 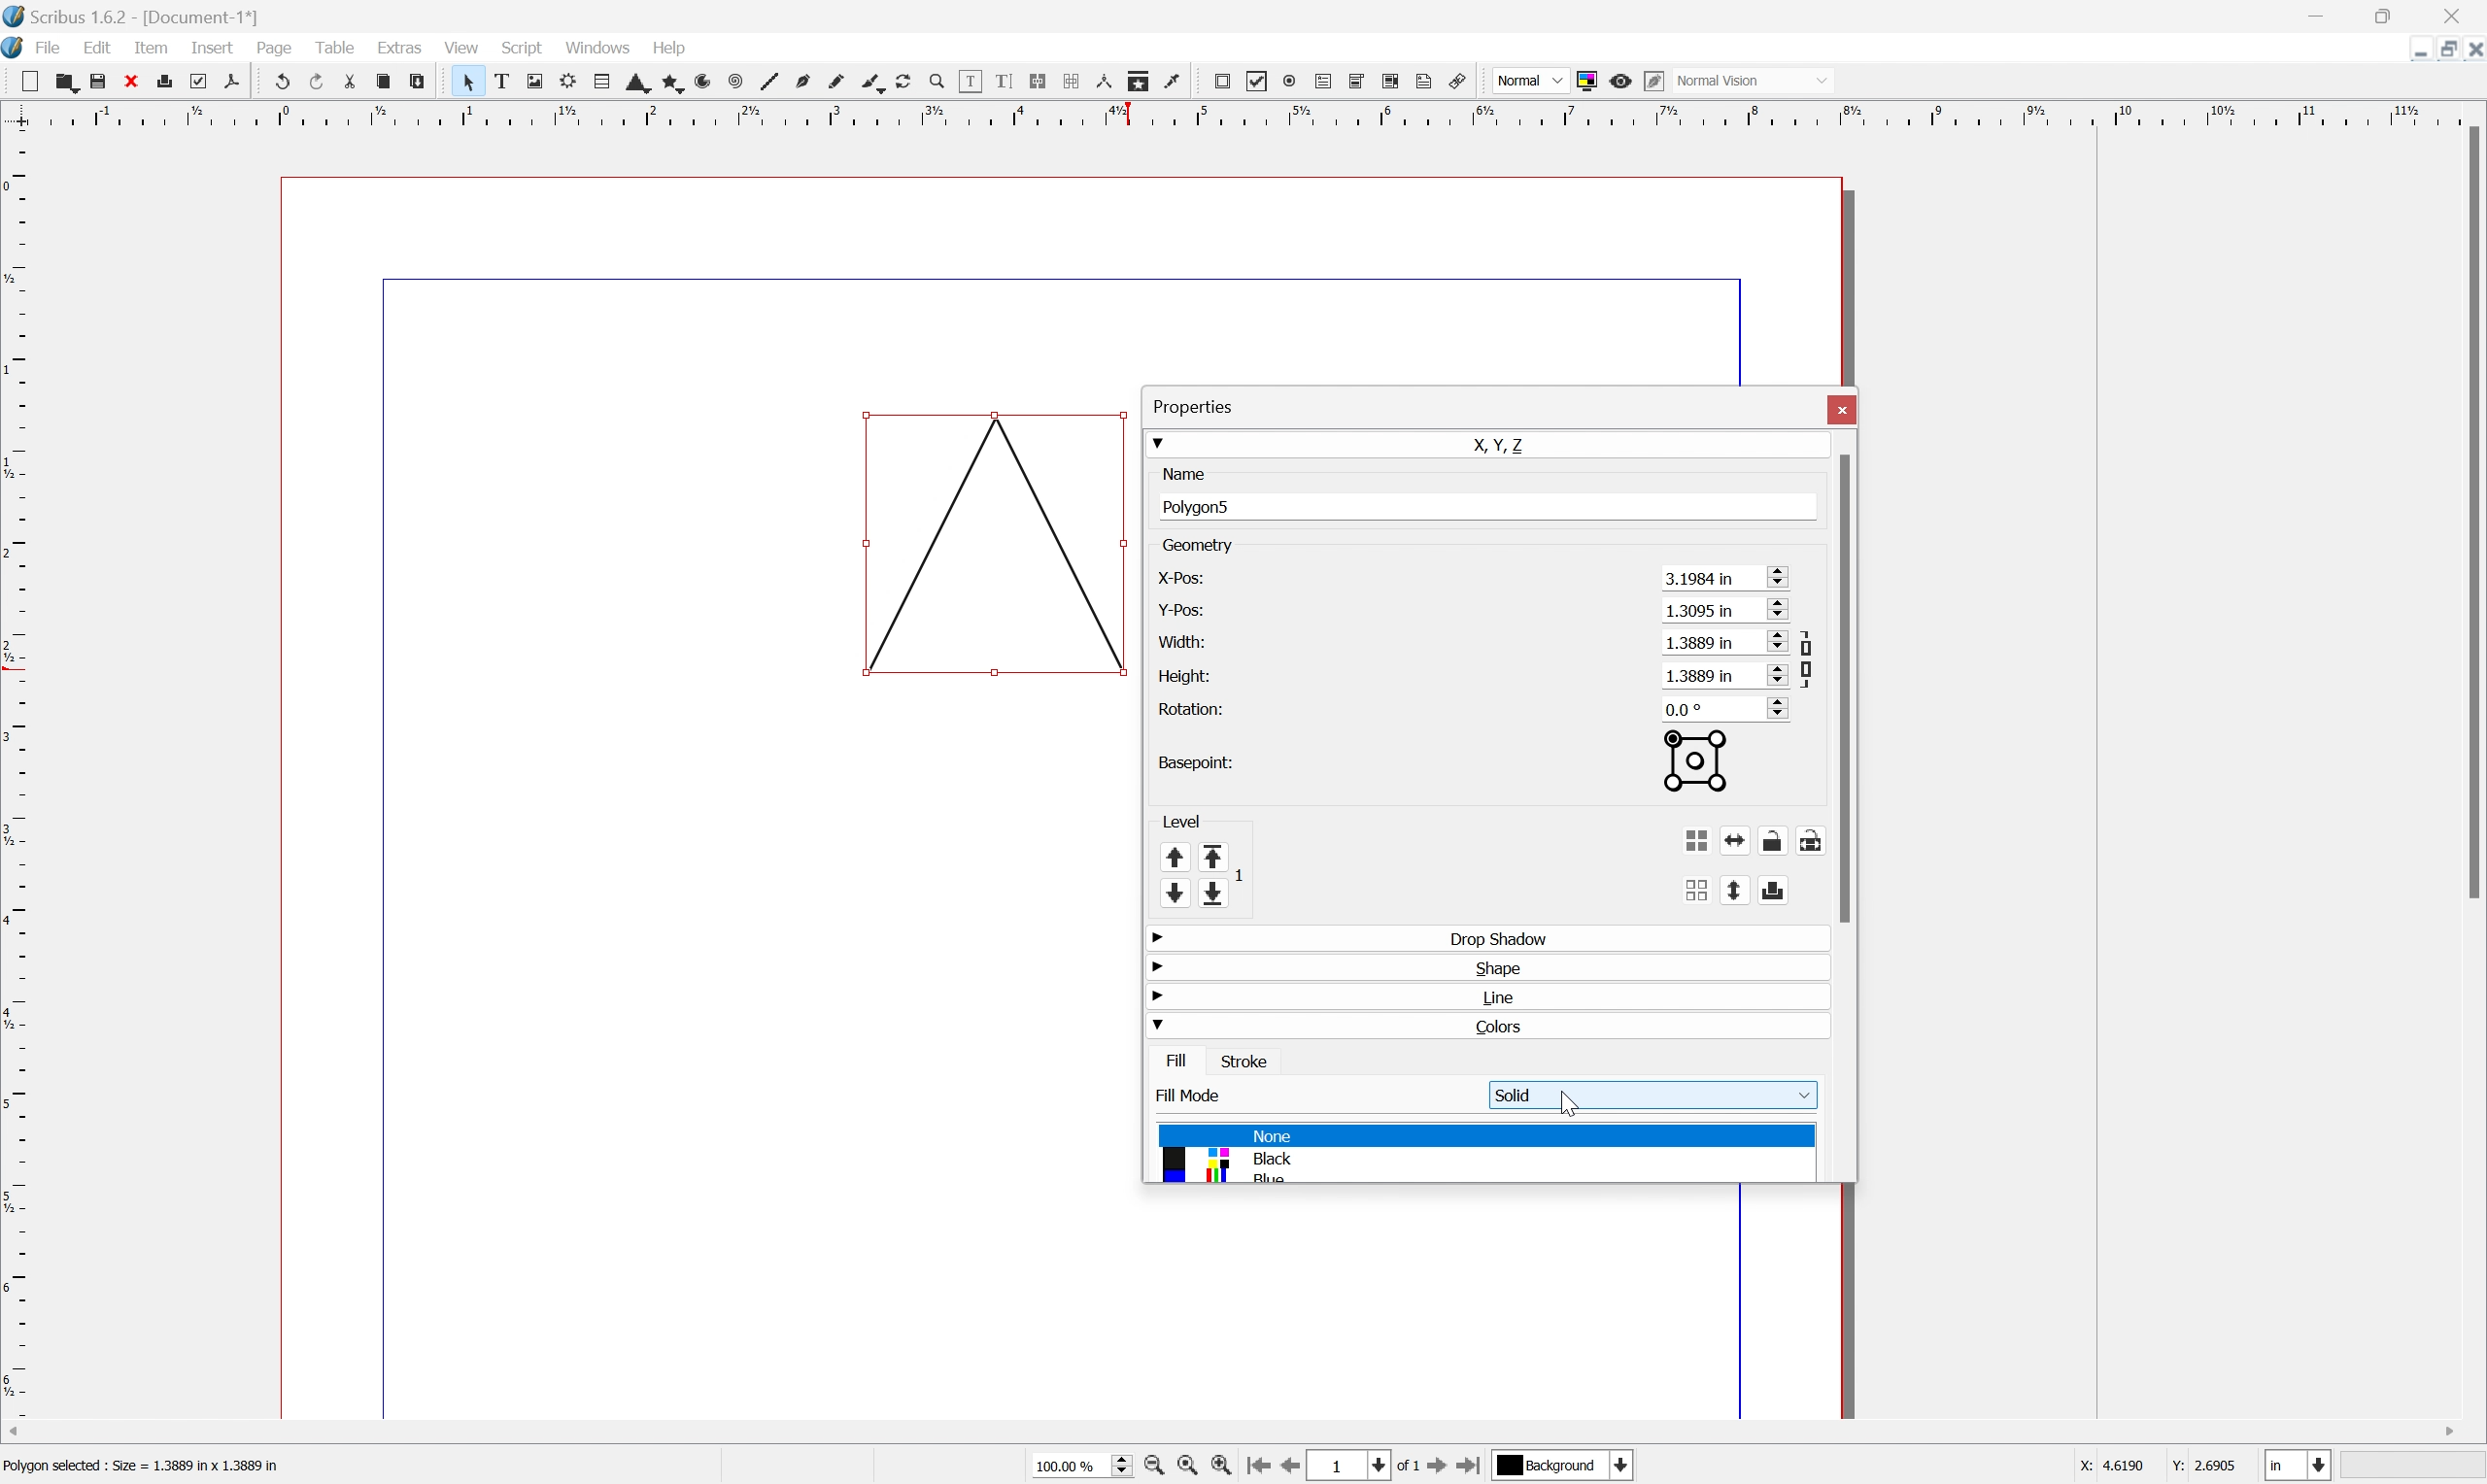 I want to click on Select current page, so click(x=1373, y=1465).